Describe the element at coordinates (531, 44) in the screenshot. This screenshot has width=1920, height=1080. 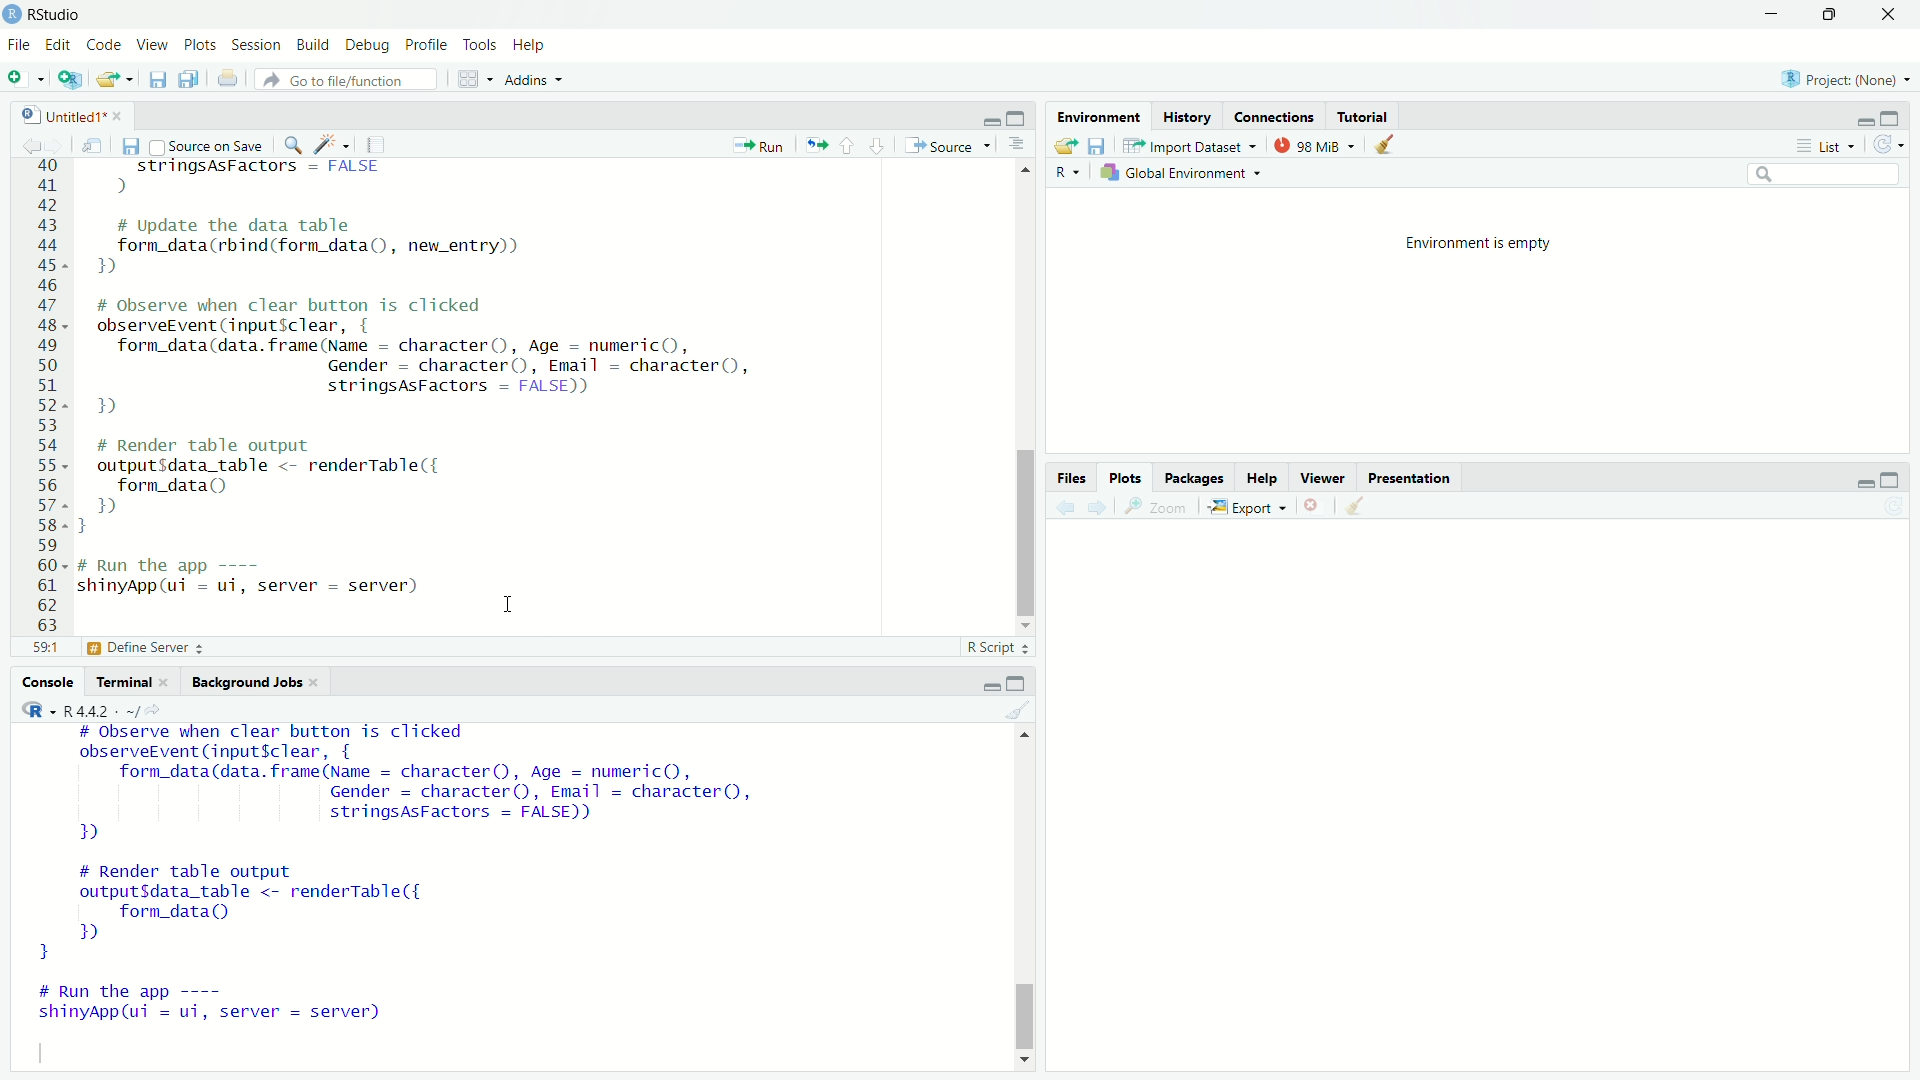
I see `Help` at that location.